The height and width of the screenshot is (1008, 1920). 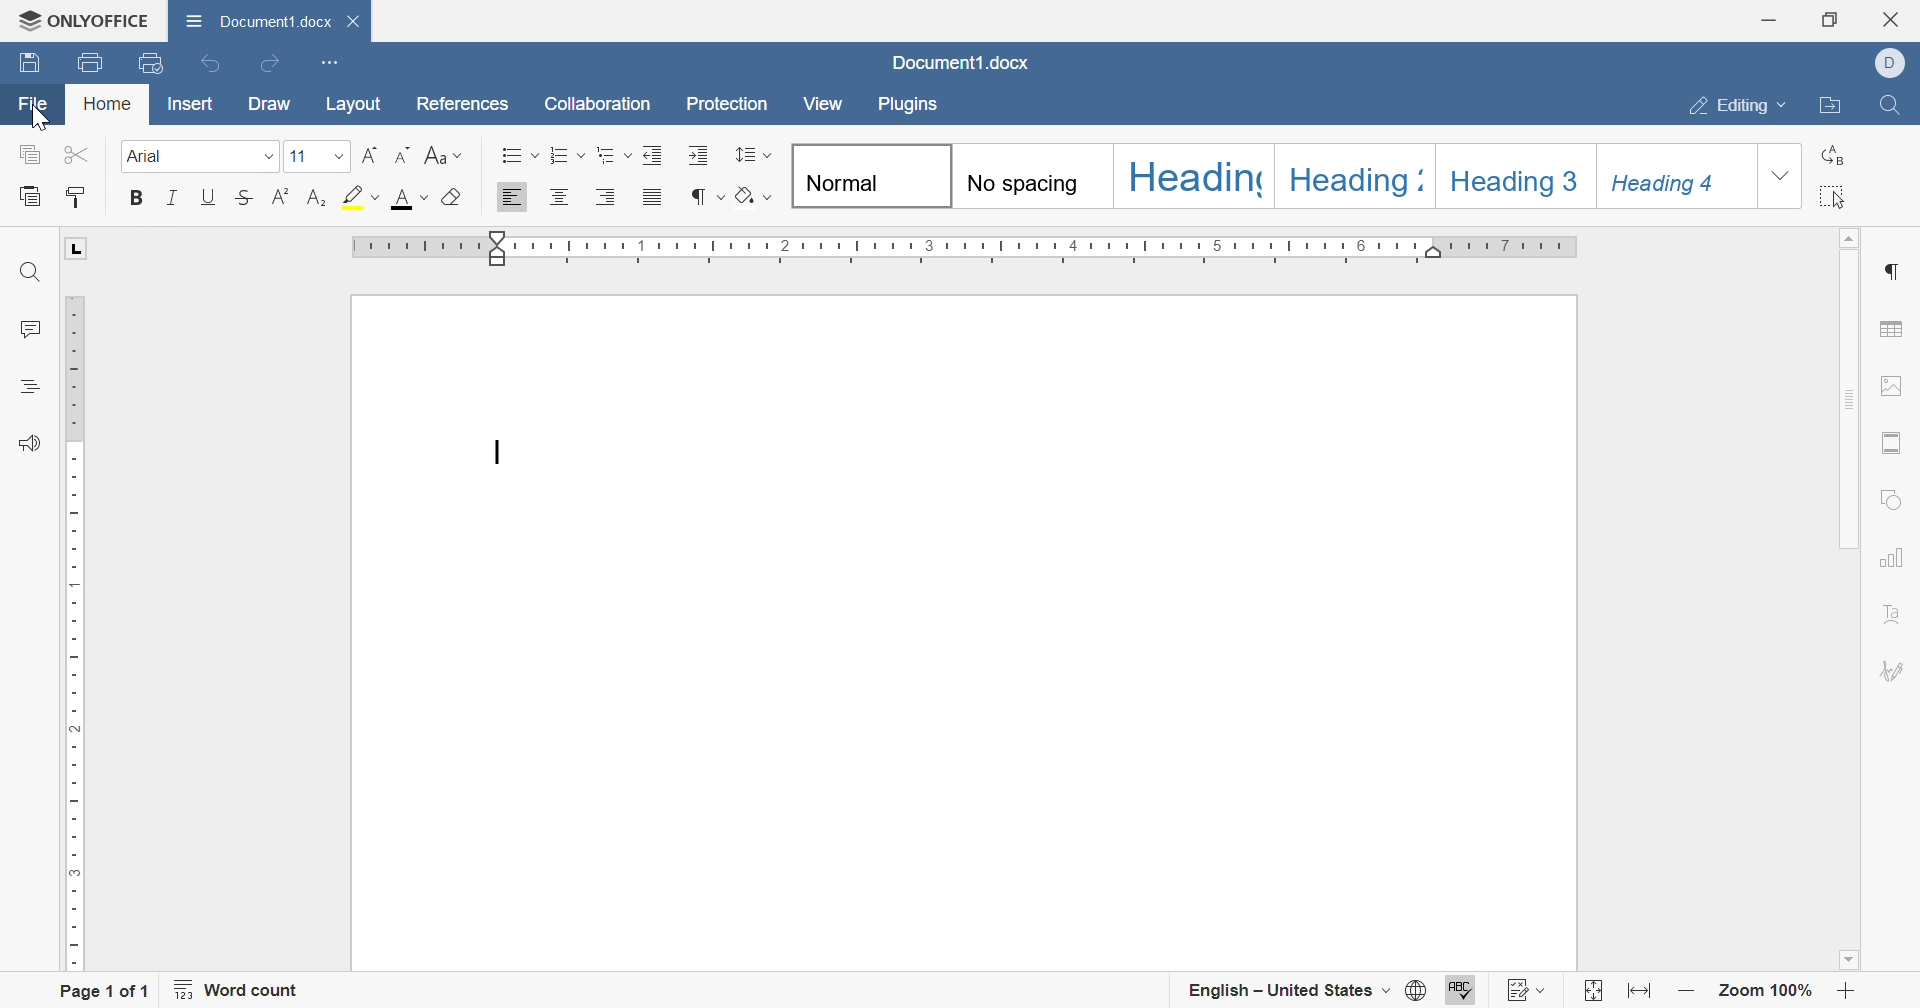 What do you see at coordinates (177, 200) in the screenshot?
I see `italic` at bounding box center [177, 200].